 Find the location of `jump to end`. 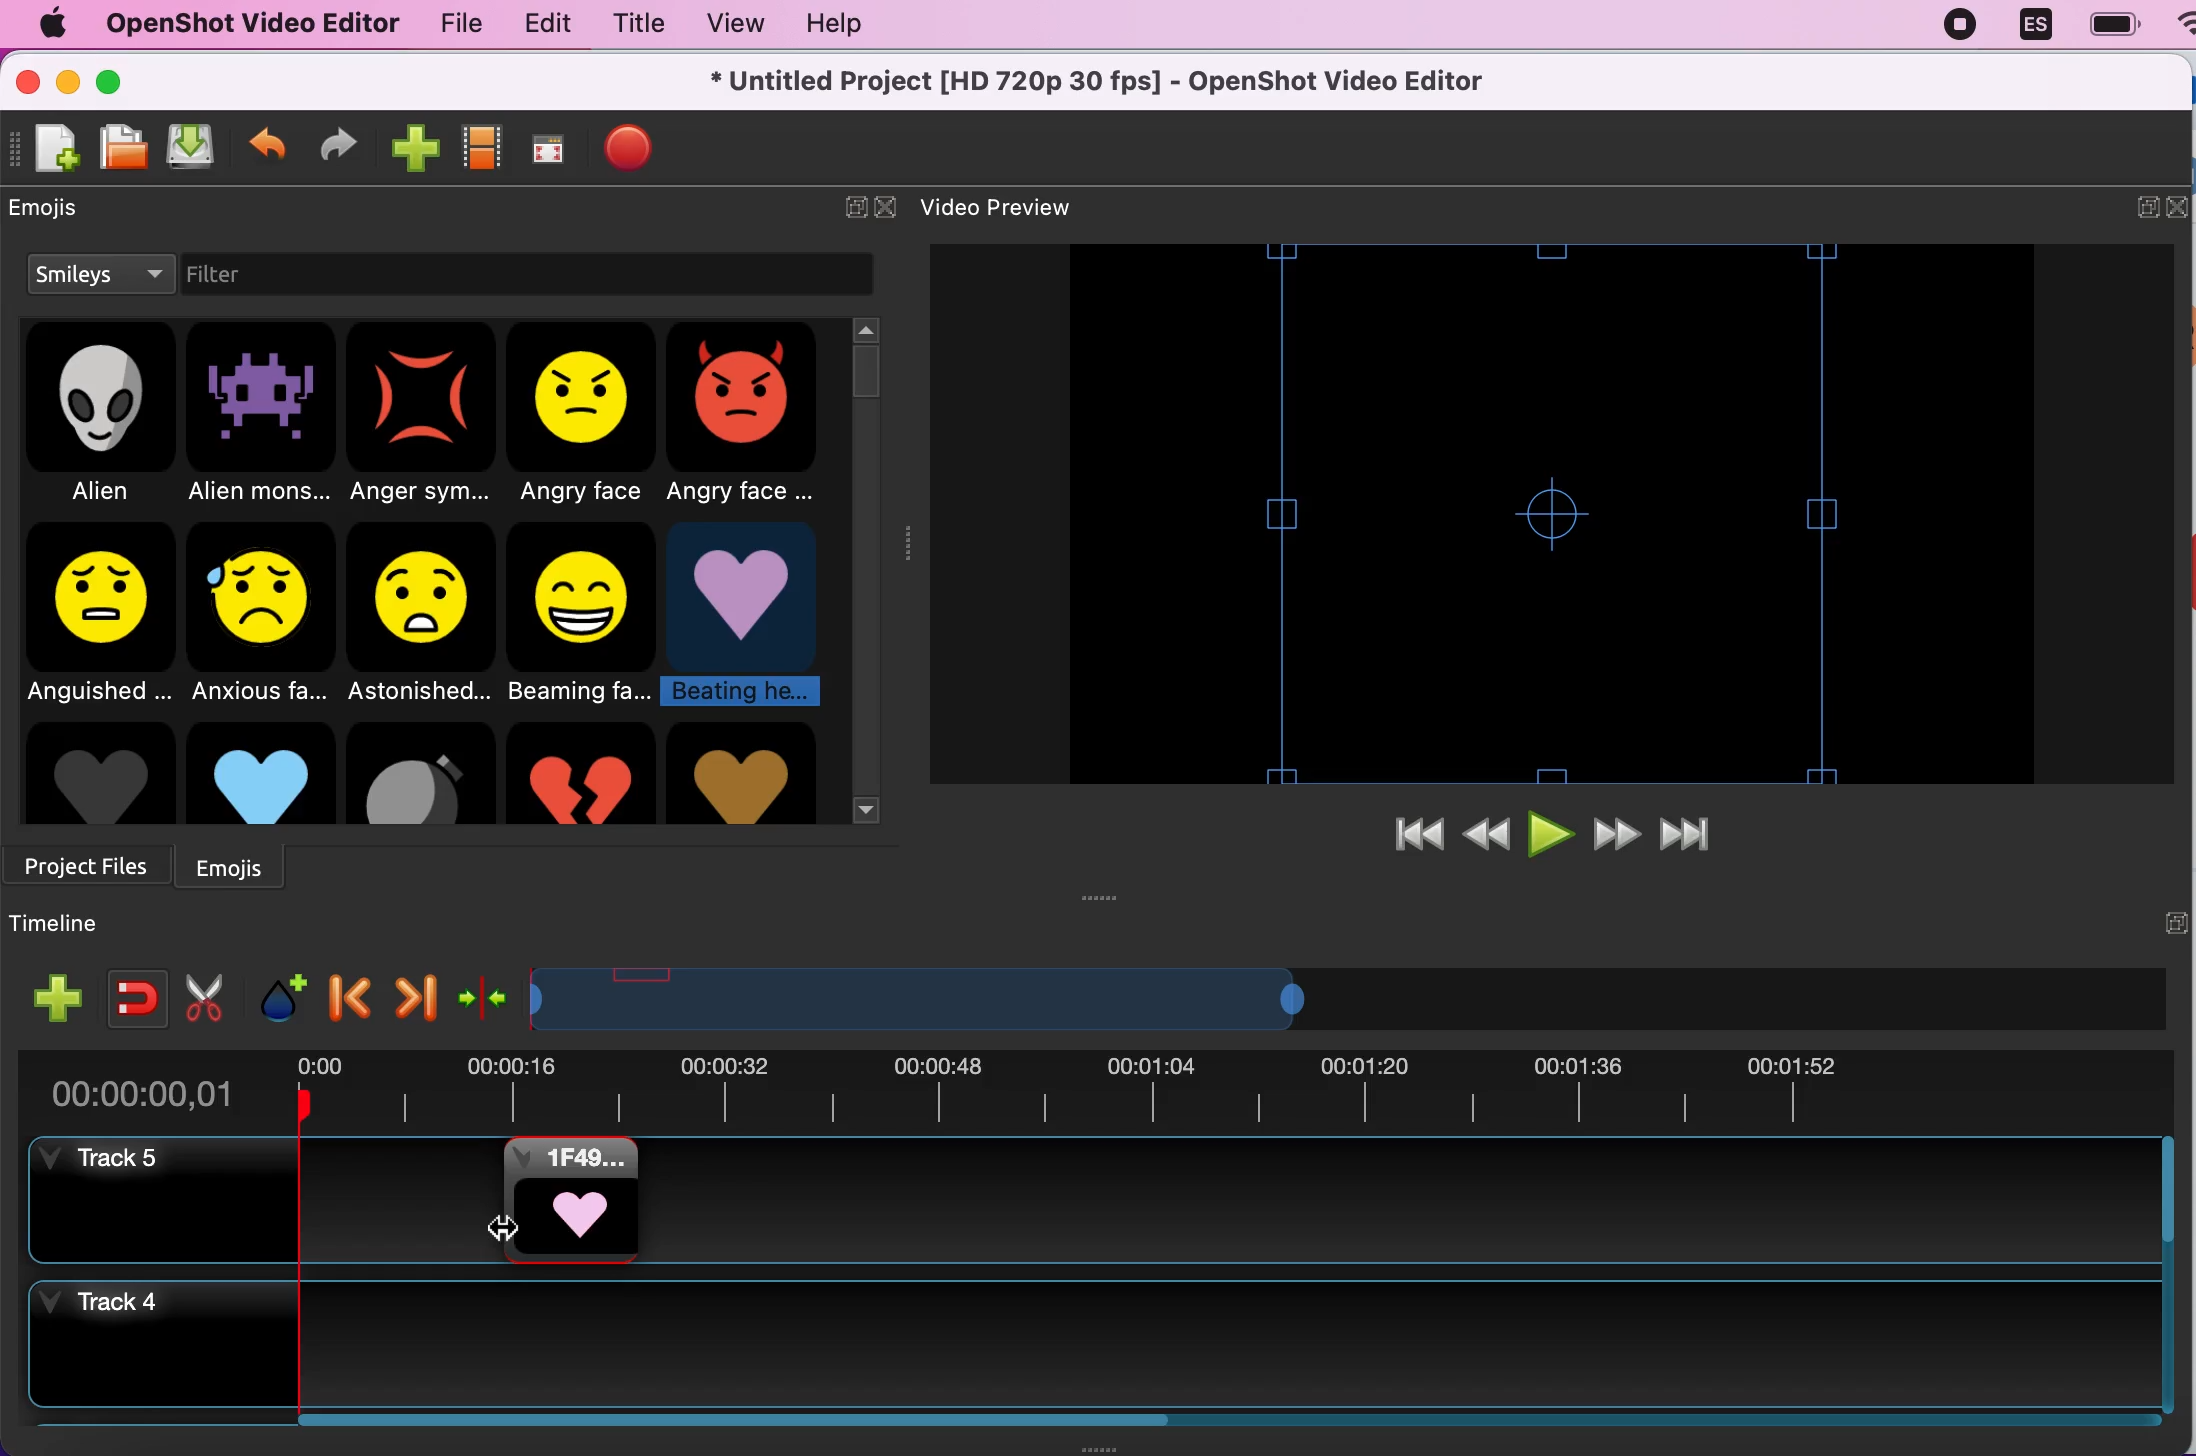

jump to end is located at coordinates (1703, 827).